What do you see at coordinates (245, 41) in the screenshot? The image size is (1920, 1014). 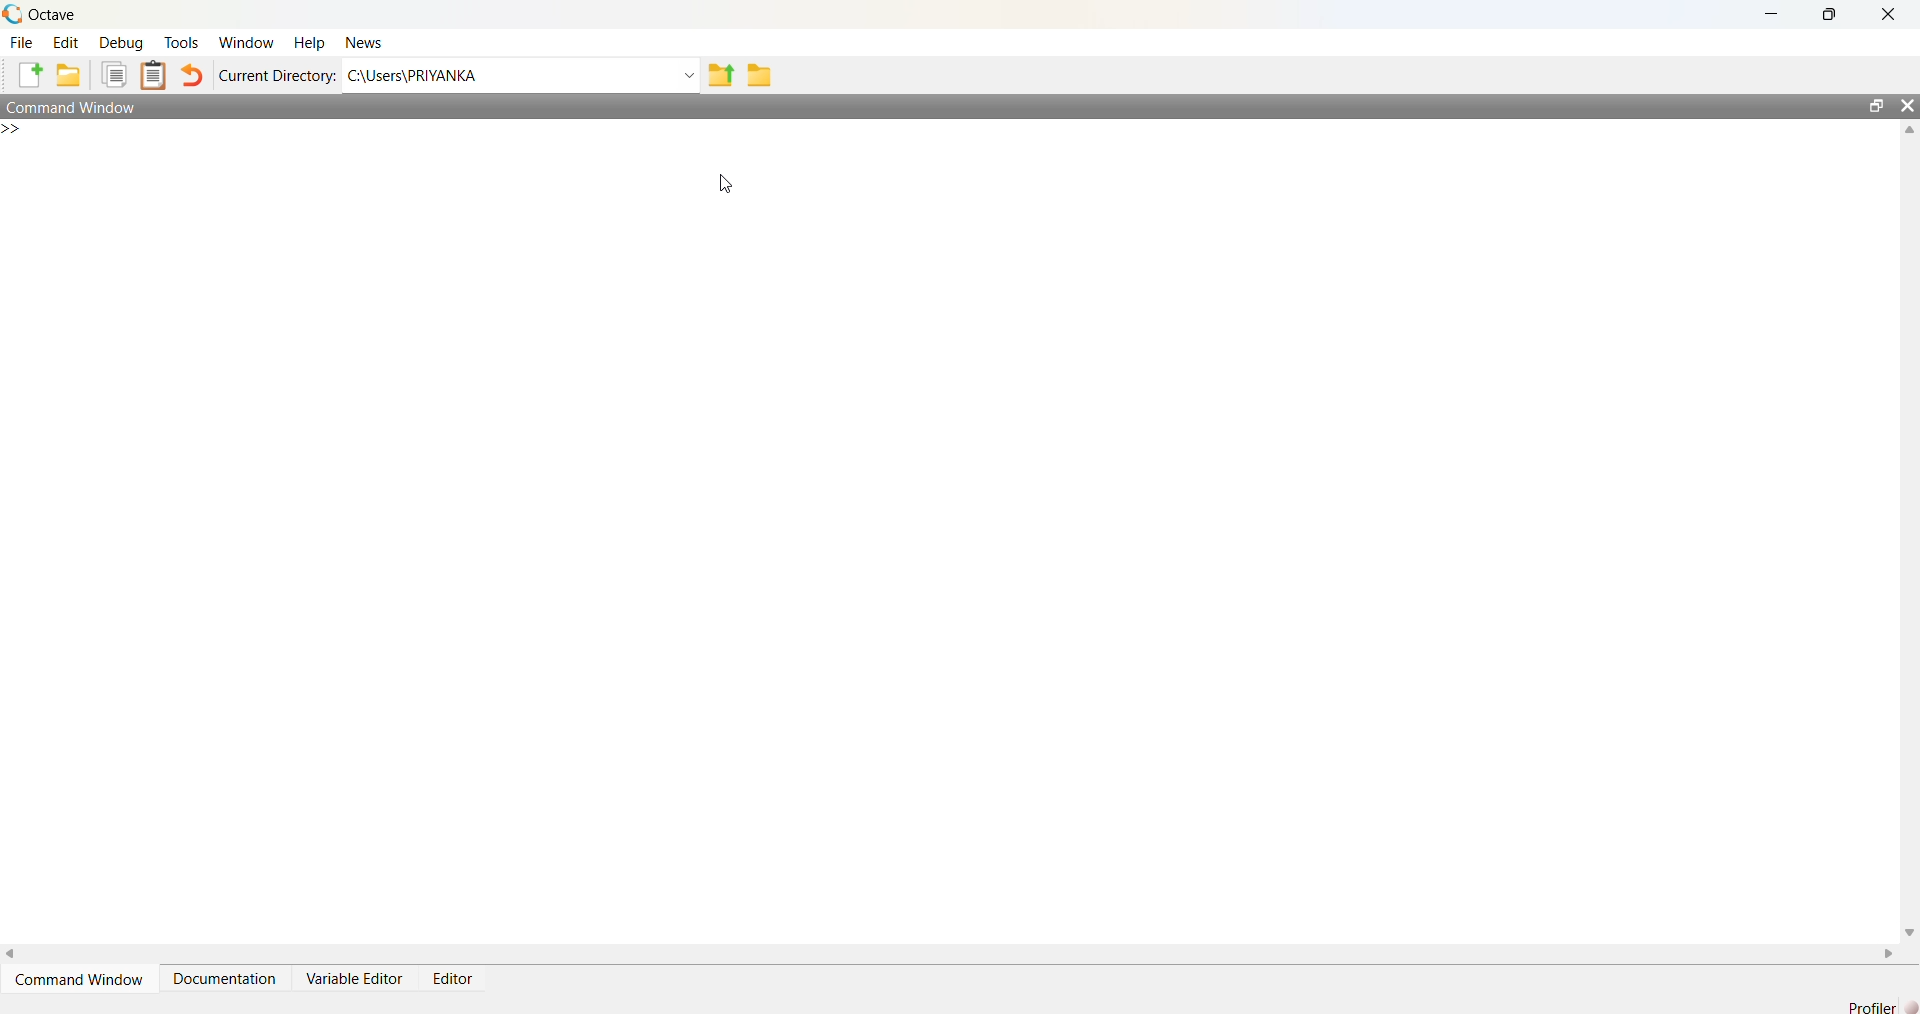 I see `Window` at bounding box center [245, 41].